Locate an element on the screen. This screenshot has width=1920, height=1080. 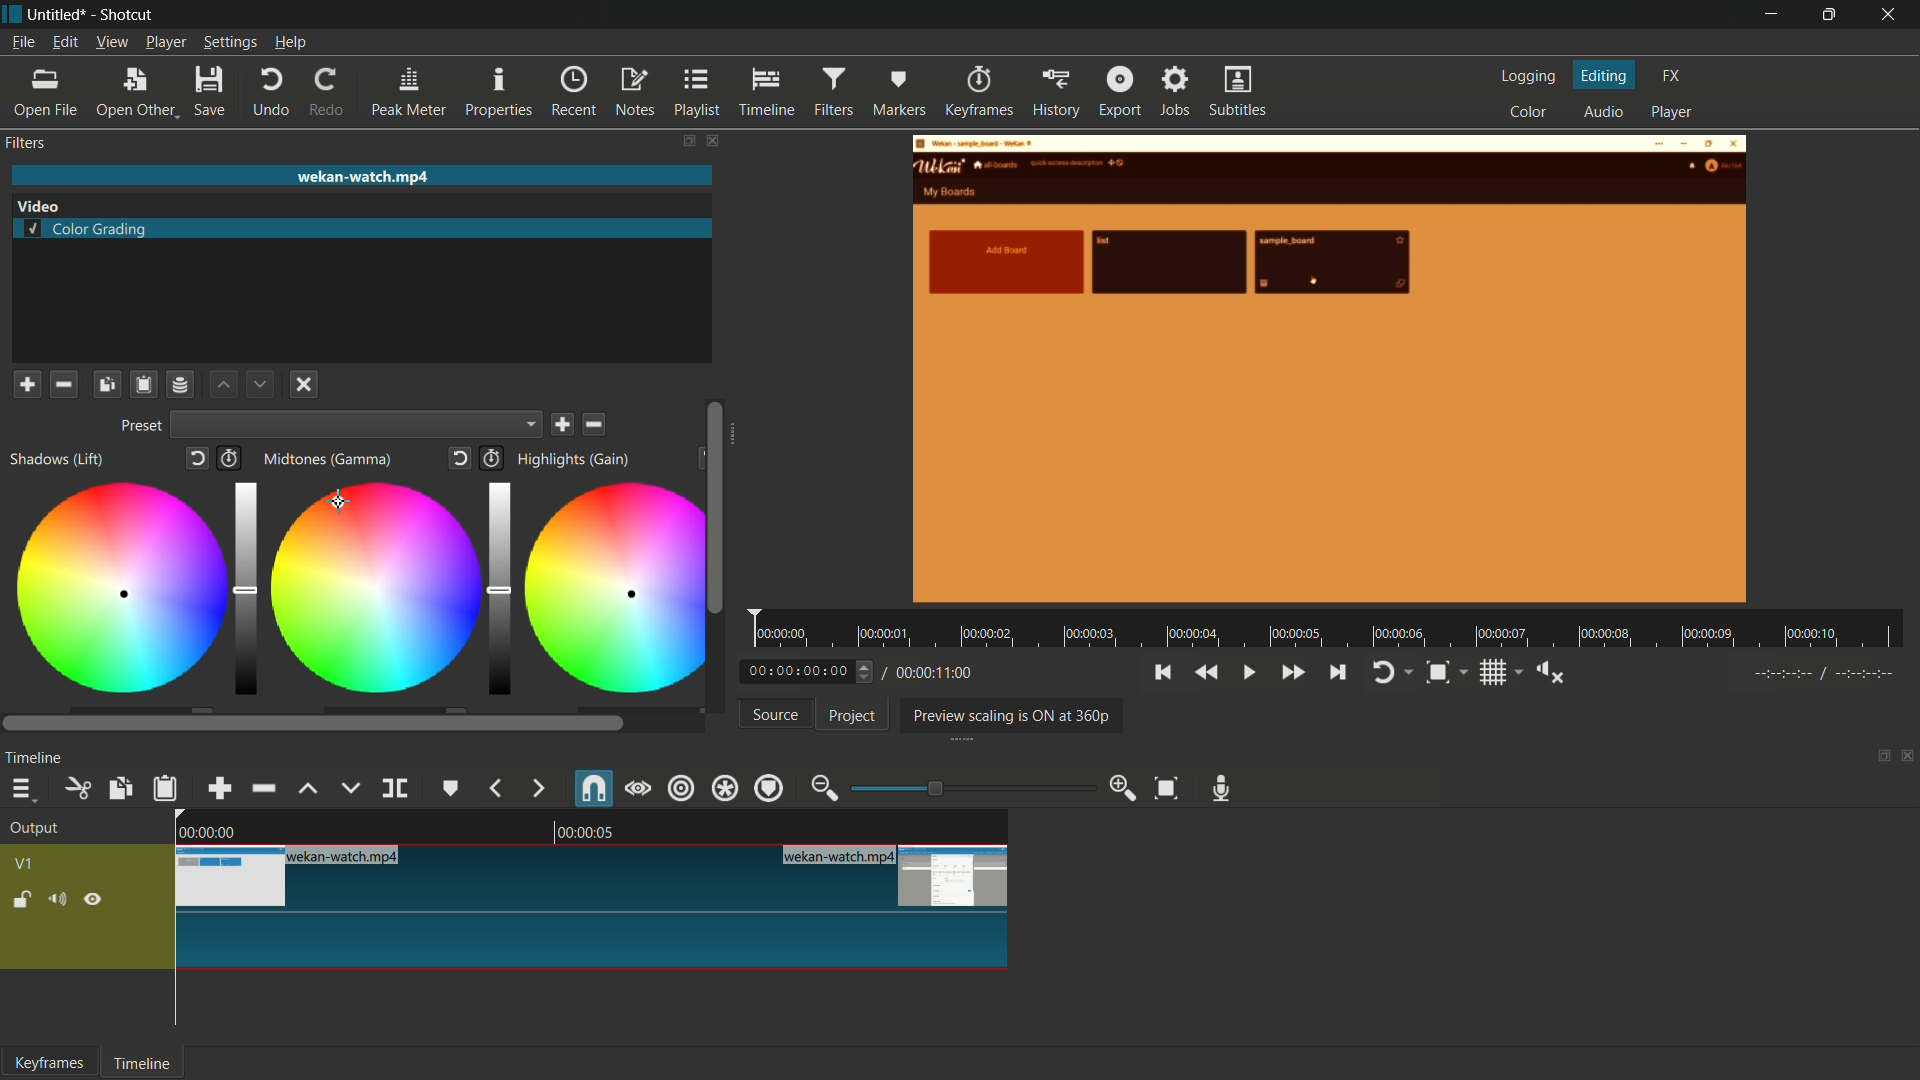
color adjustment is located at coordinates (608, 589).